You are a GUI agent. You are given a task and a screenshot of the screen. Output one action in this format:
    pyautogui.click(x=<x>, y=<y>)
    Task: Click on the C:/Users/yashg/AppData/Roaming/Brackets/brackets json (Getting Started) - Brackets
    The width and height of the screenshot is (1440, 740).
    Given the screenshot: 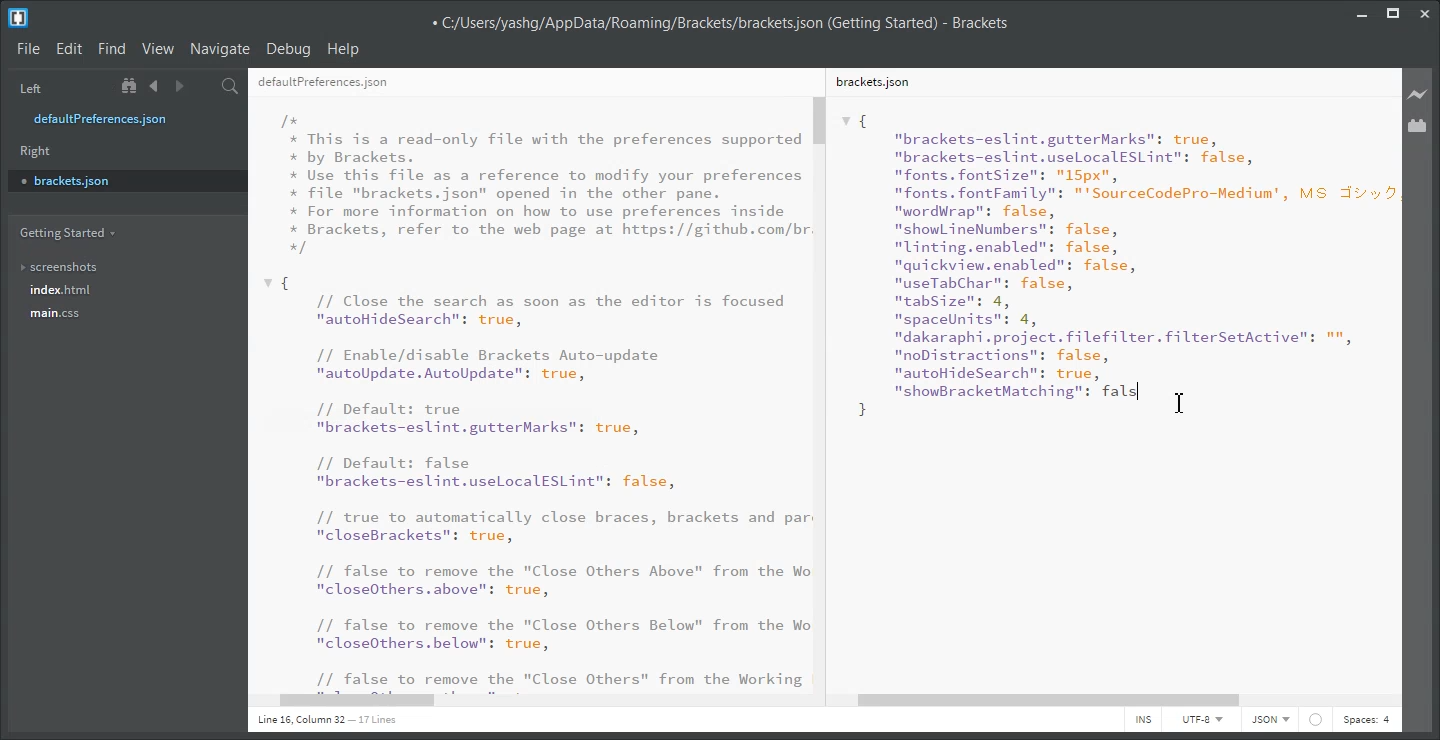 What is the action you would take?
    pyautogui.click(x=719, y=21)
    